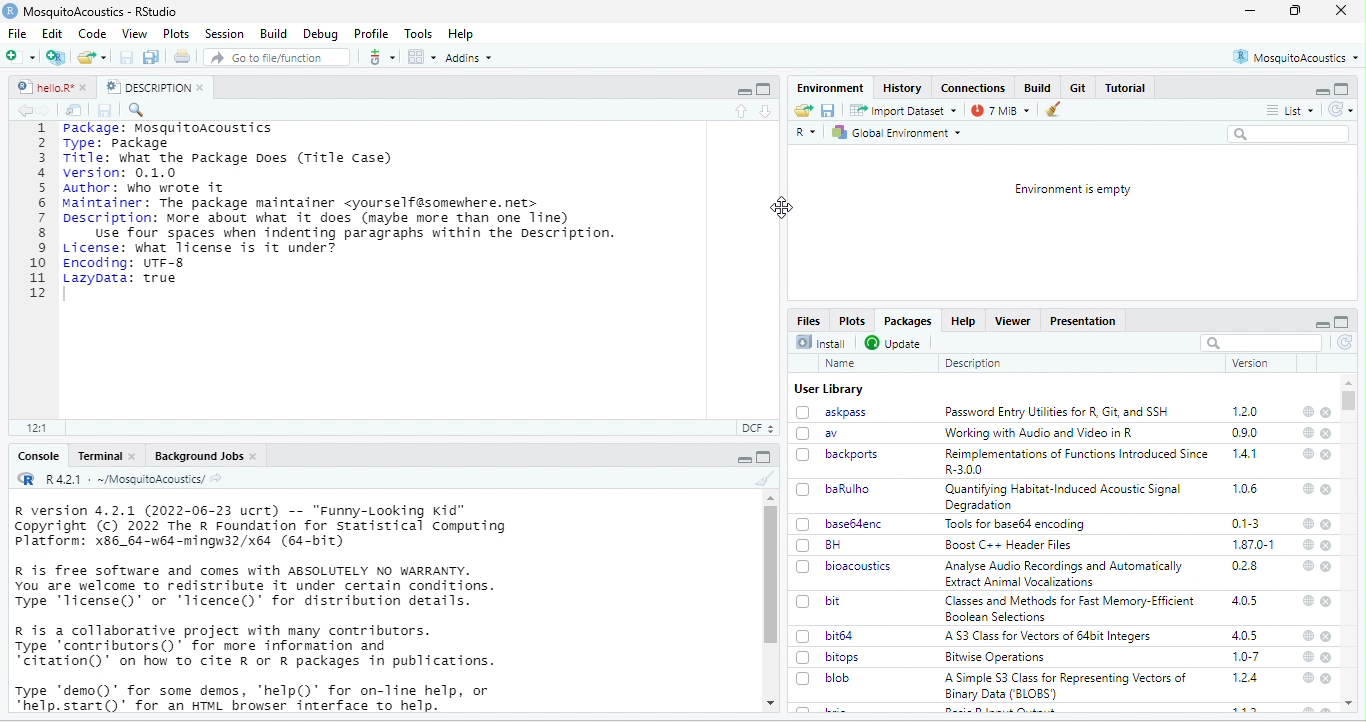 The width and height of the screenshot is (1366, 722). I want to click on Console, so click(39, 457).